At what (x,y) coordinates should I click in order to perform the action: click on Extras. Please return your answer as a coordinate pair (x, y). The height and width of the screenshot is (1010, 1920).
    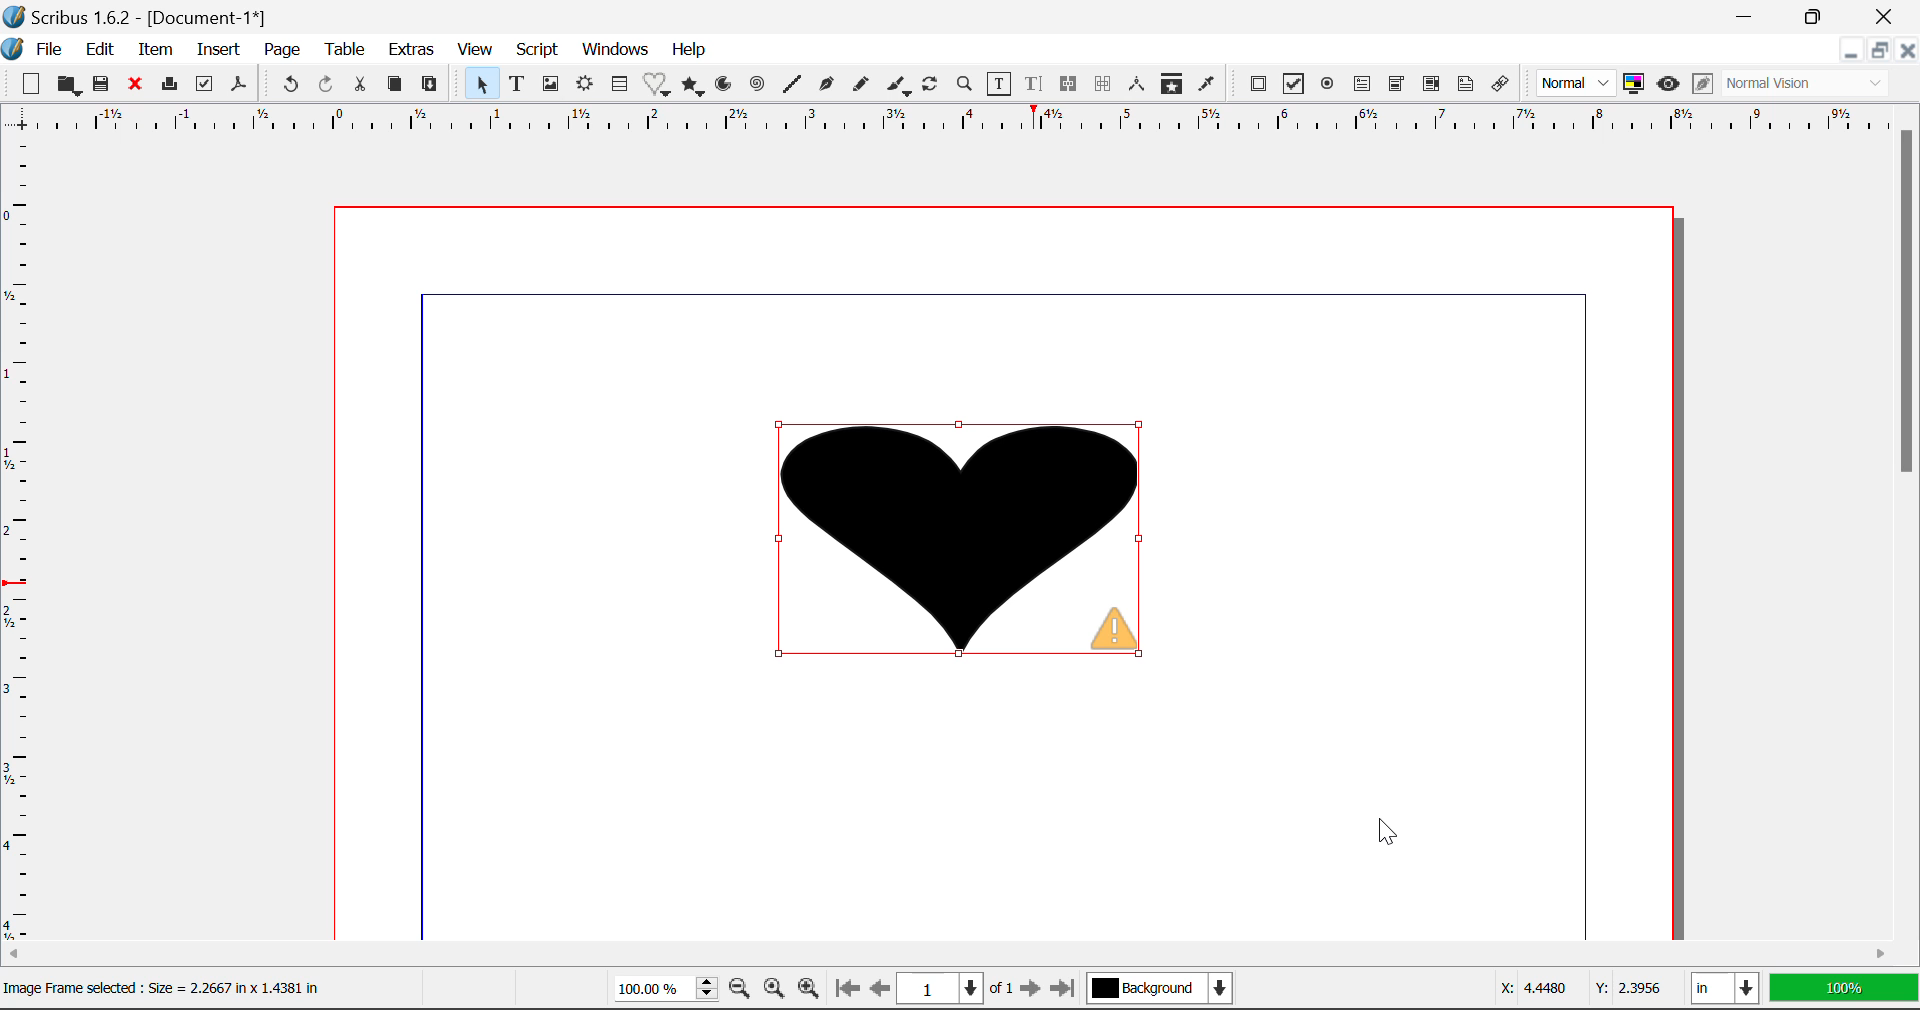
    Looking at the image, I should click on (415, 51).